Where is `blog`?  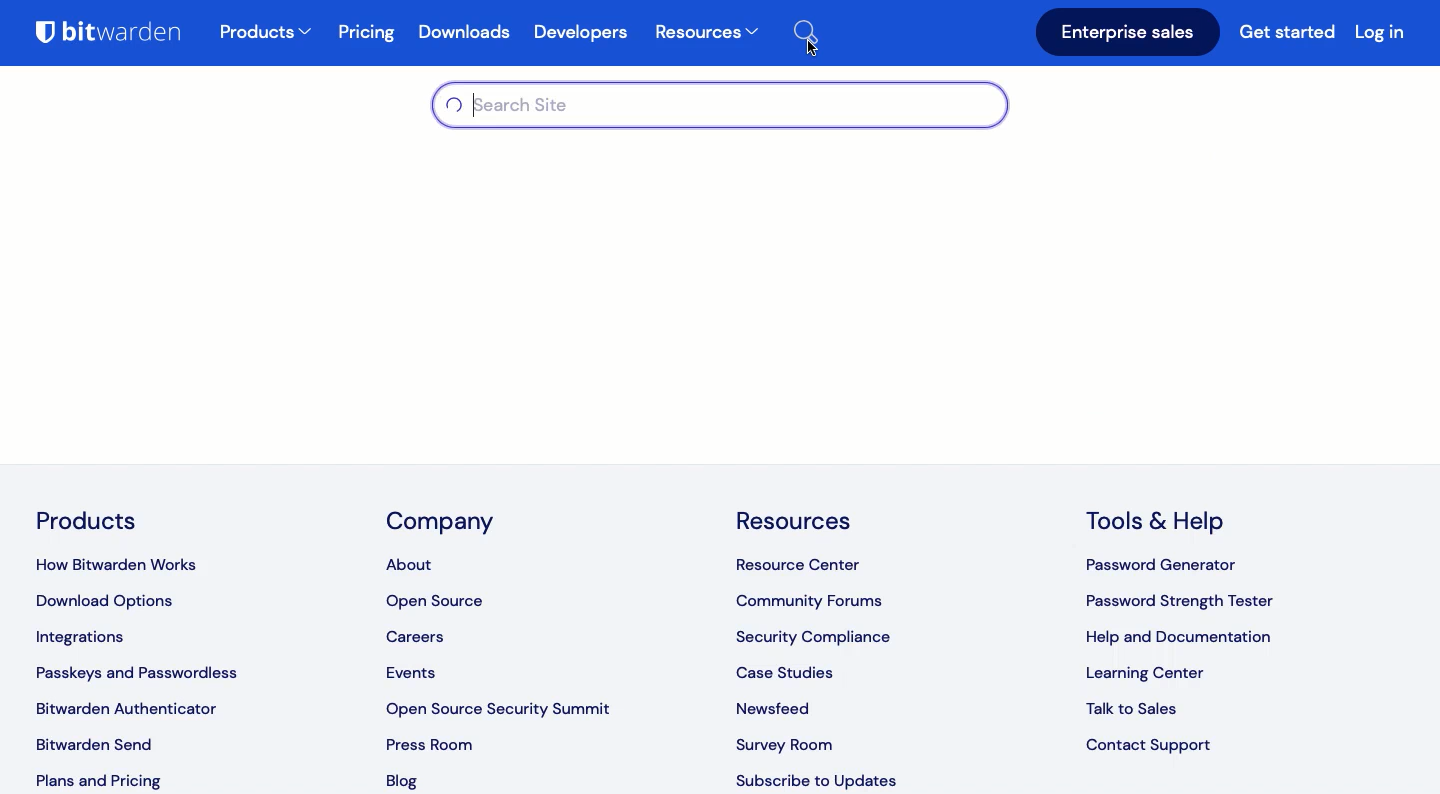
blog is located at coordinates (408, 782).